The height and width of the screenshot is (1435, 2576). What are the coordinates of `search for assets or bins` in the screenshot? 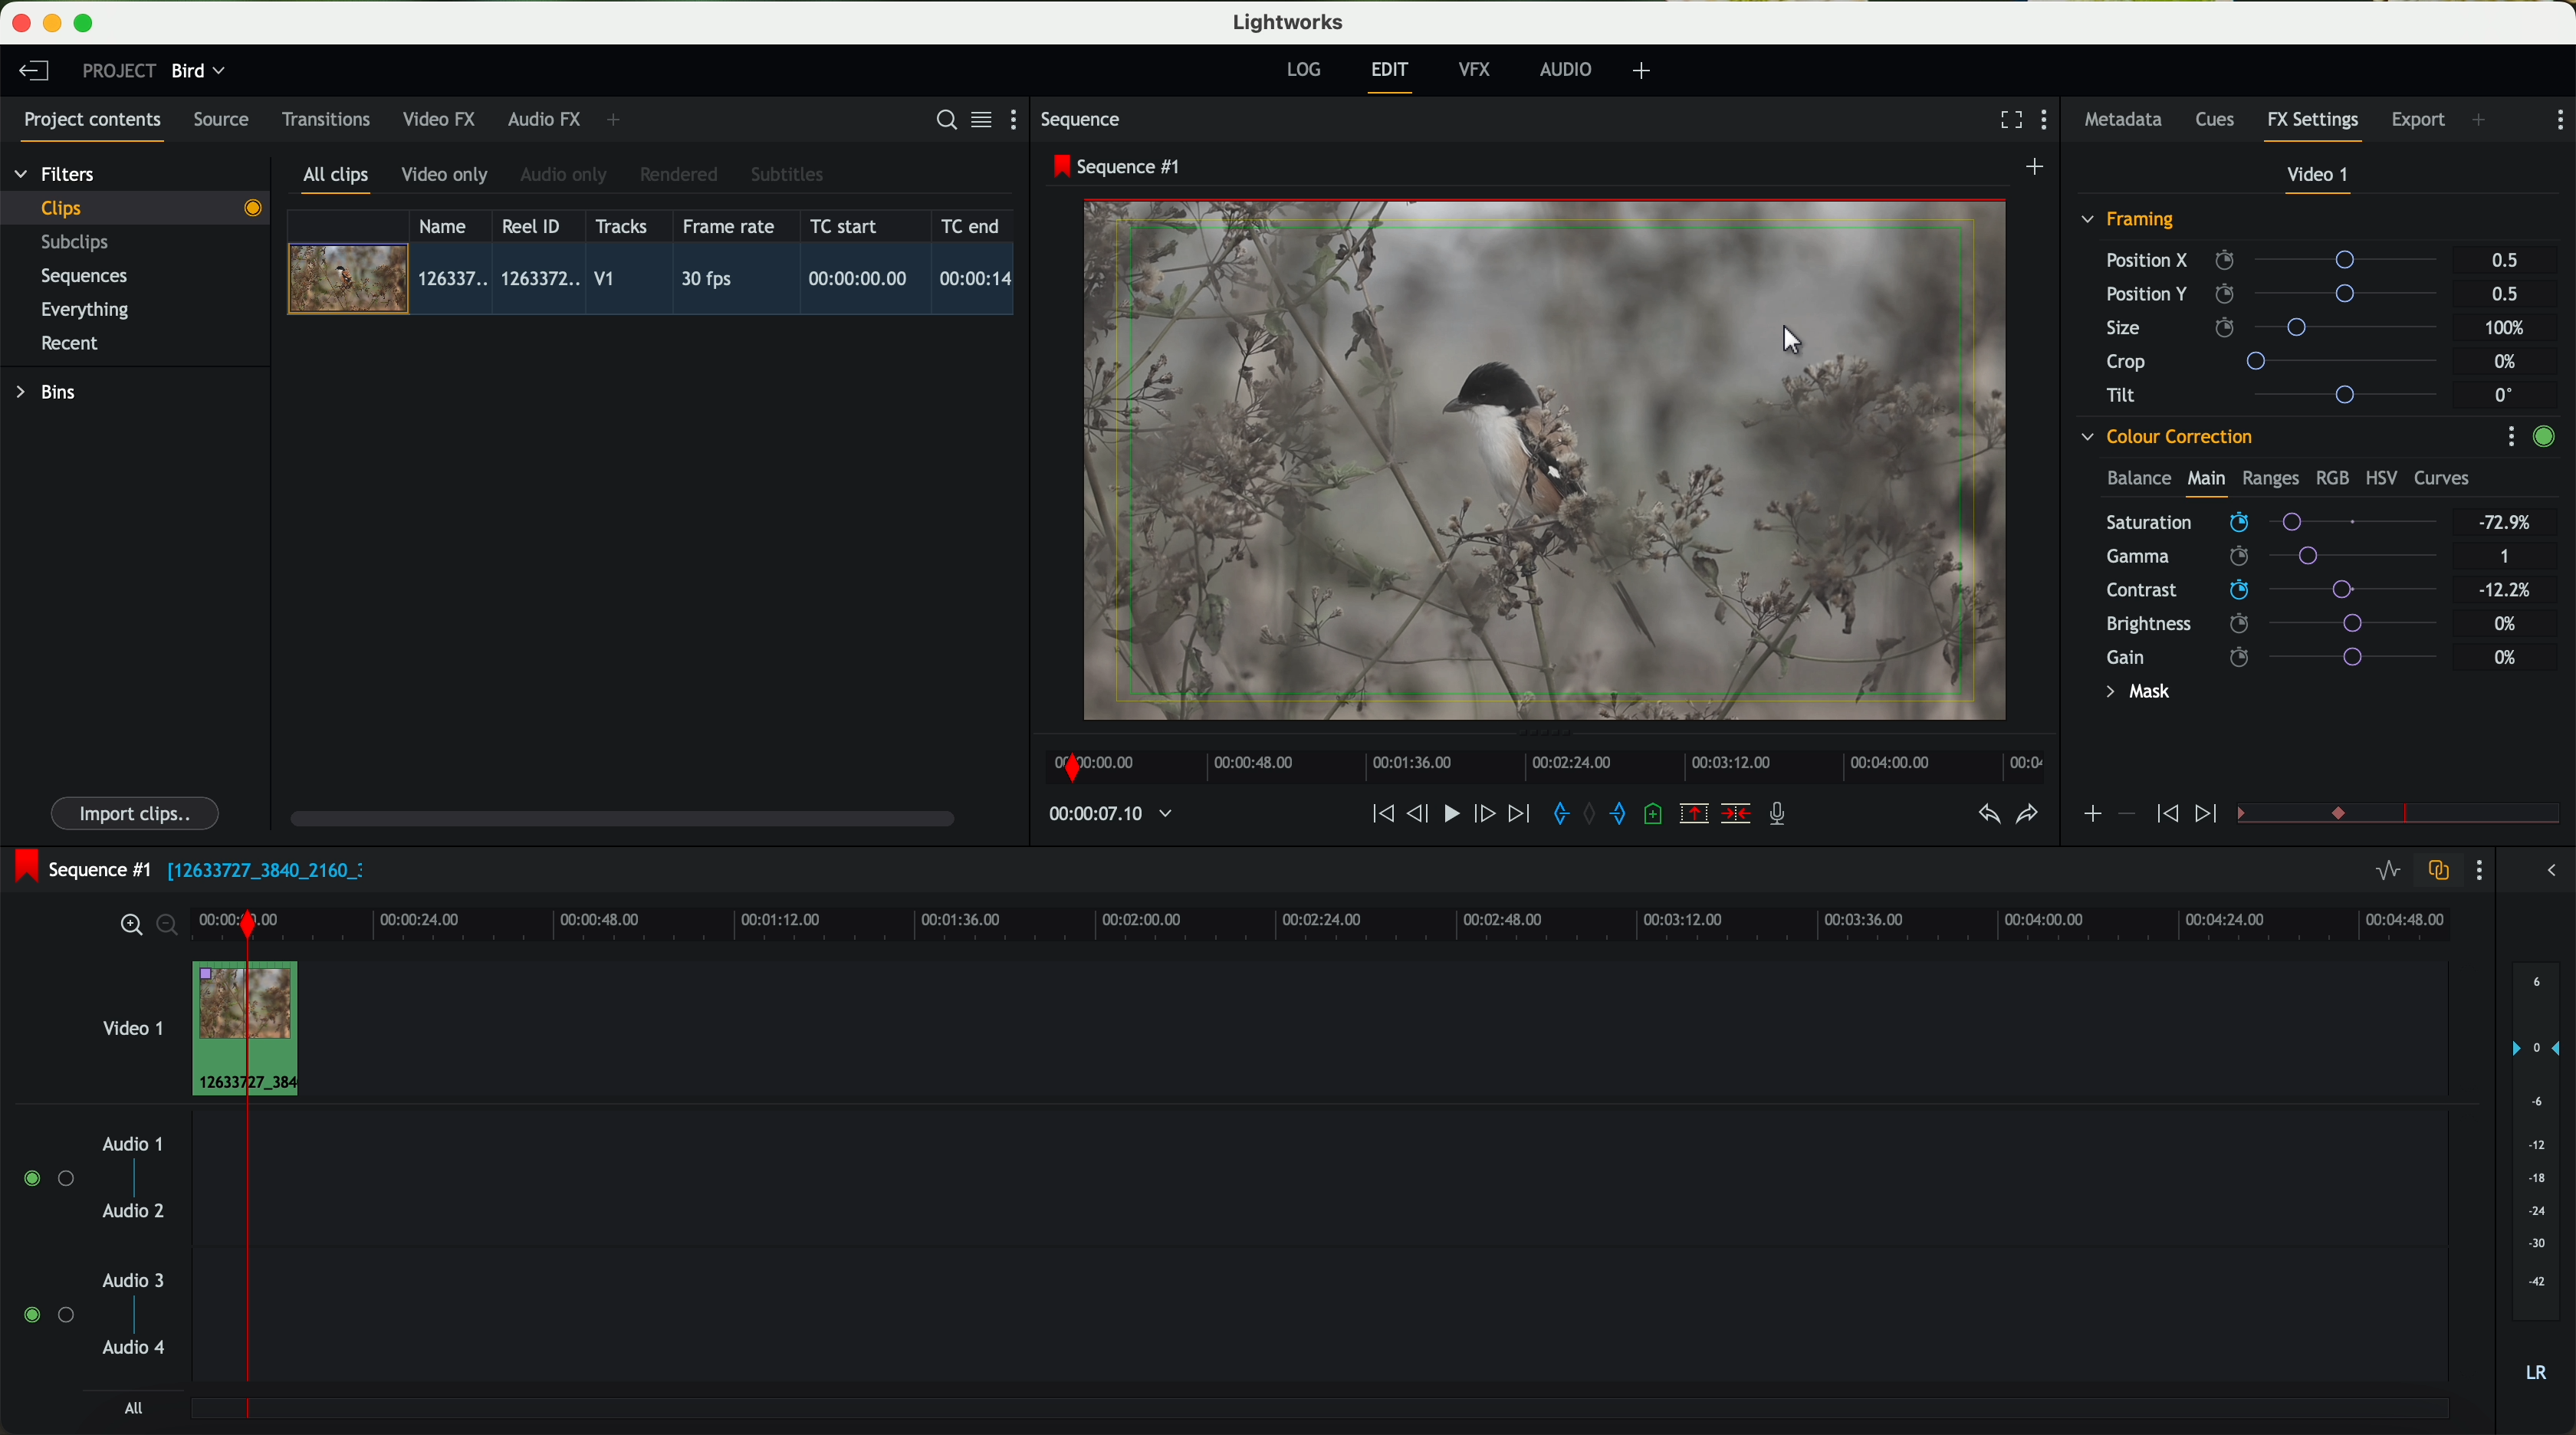 It's located at (940, 121).